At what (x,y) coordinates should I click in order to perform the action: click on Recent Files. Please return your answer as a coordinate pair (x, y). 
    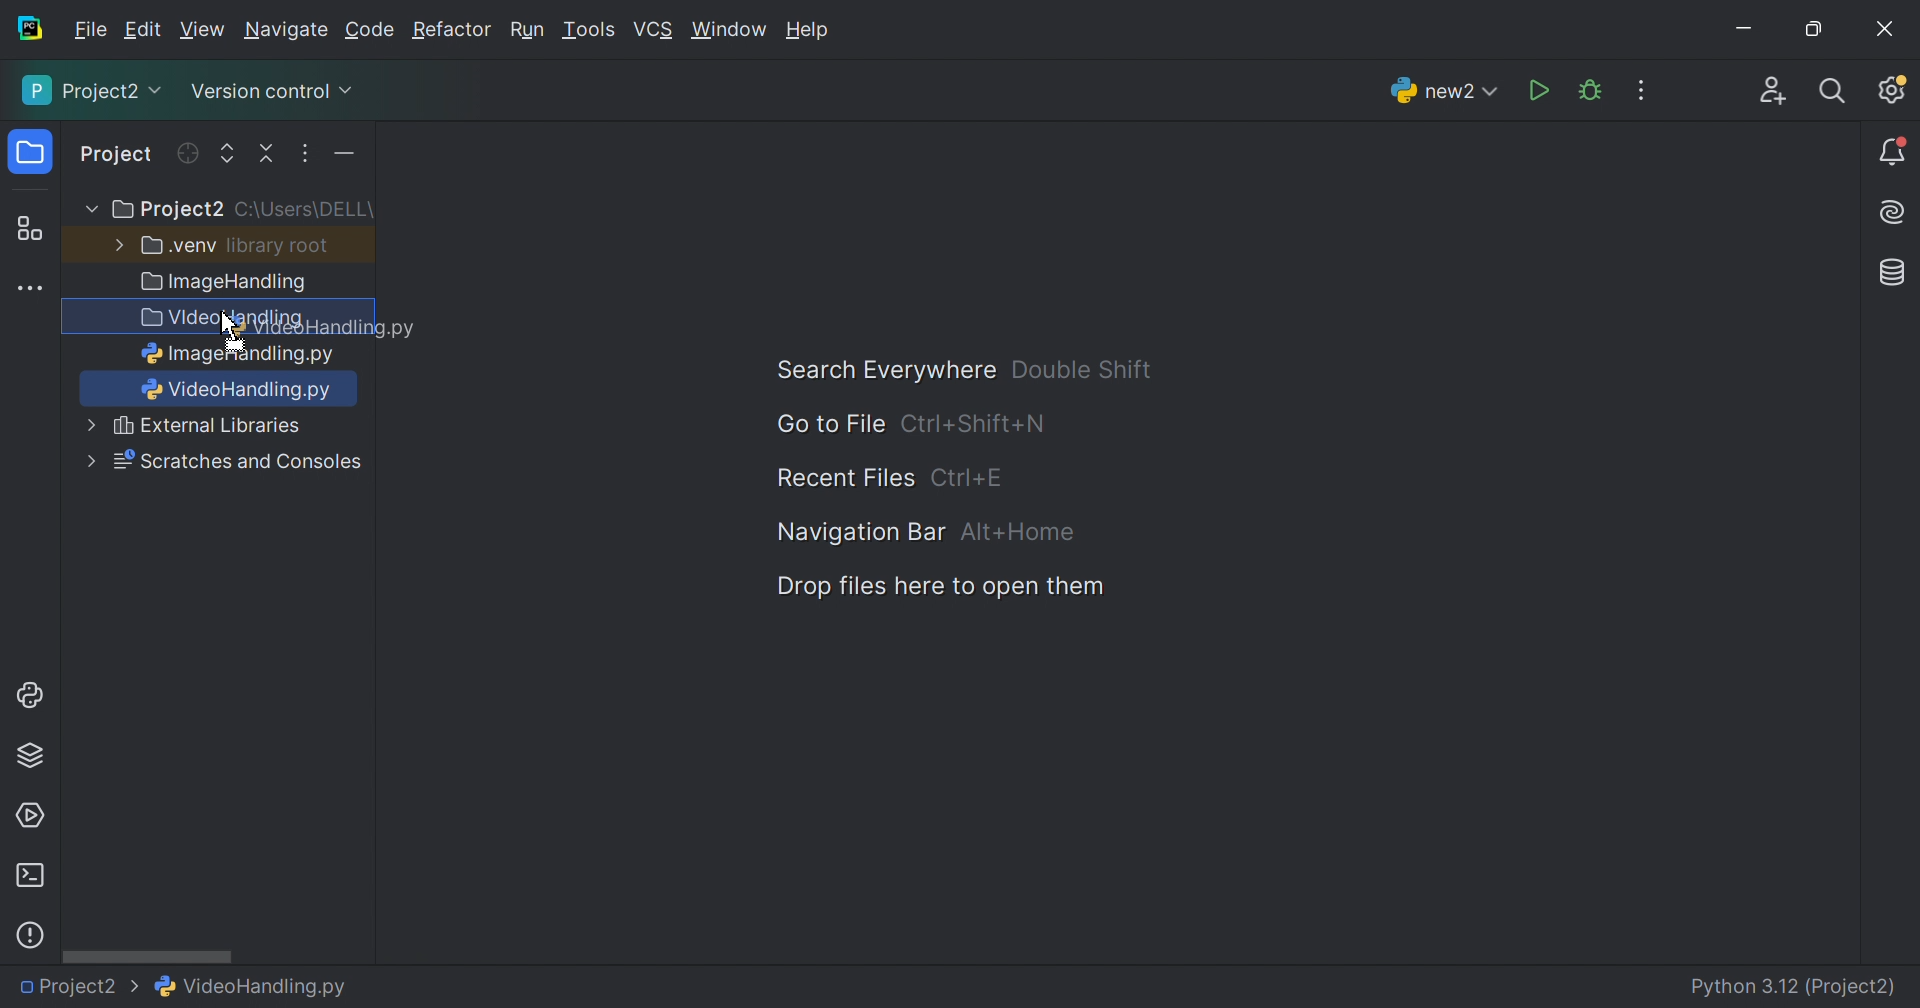
    Looking at the image, I should click on (845, 479).